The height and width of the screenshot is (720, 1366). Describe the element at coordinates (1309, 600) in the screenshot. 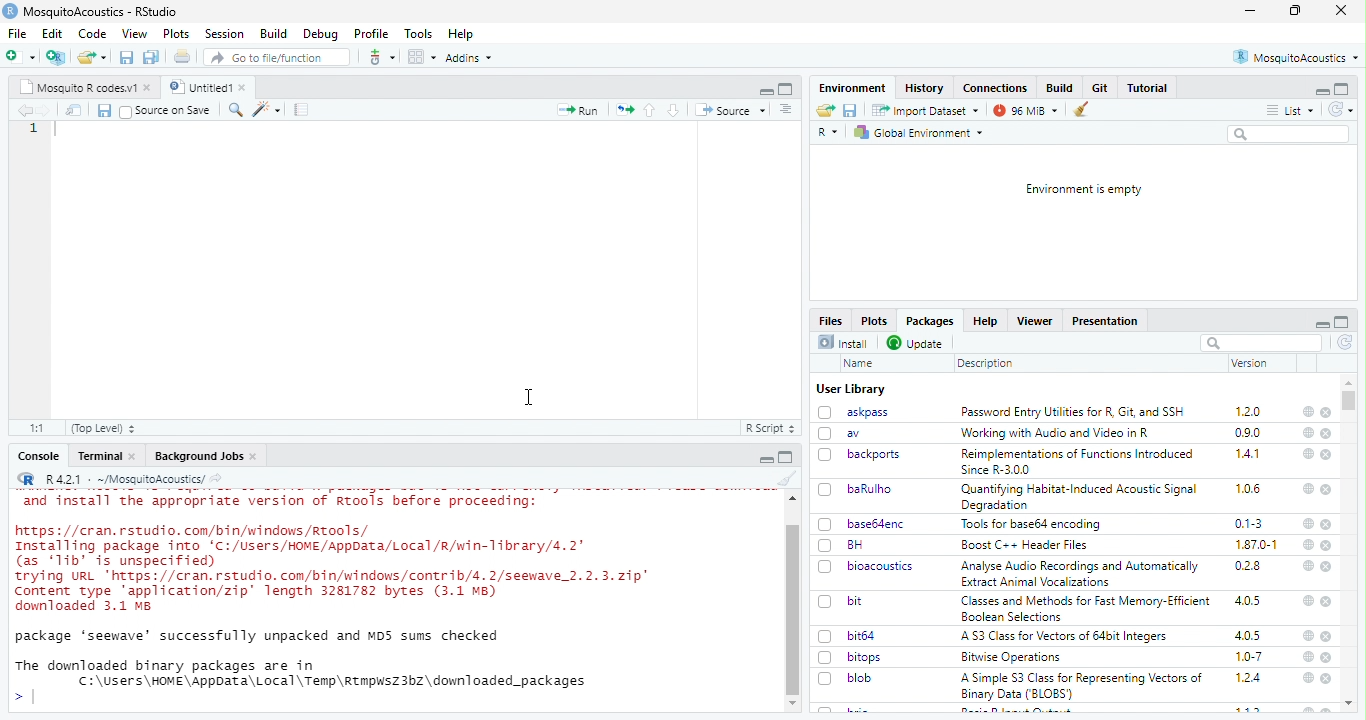

I see `web` at that location.